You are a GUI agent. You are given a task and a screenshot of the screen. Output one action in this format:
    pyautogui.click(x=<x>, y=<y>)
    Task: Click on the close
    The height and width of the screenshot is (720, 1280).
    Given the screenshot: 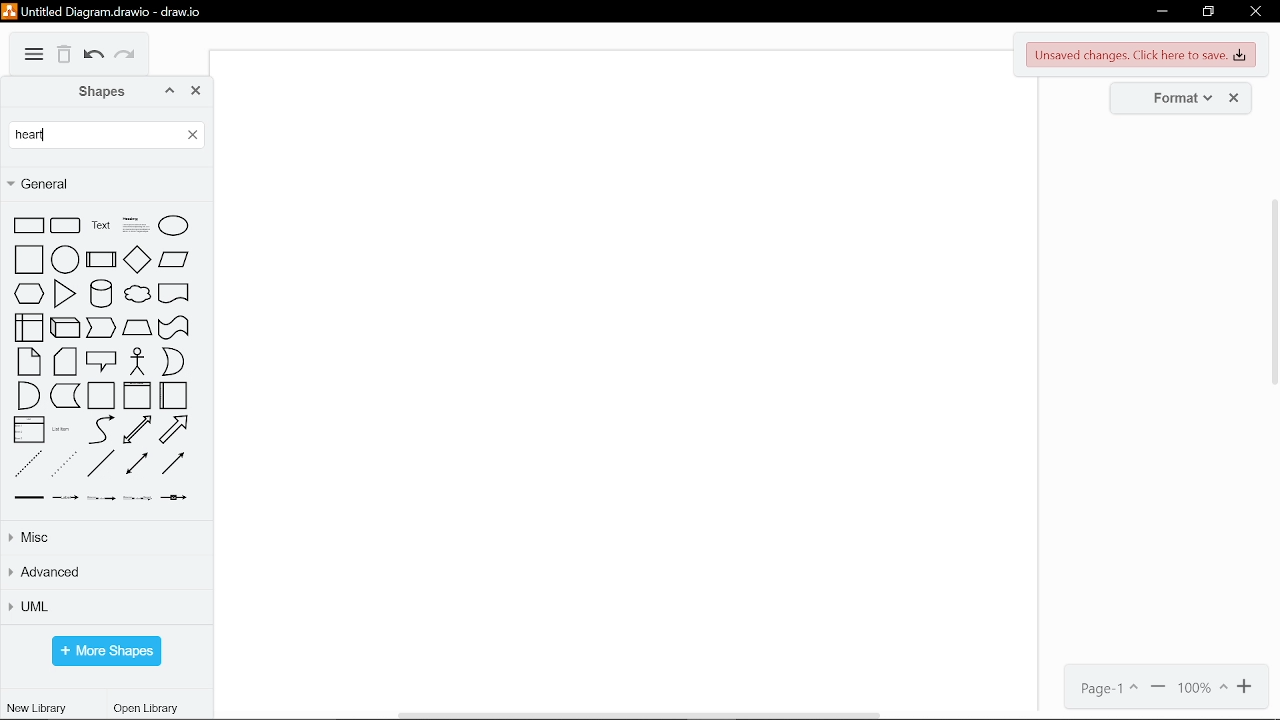 What is the action you would take?
    pyautogui.click(x=197, y=91)
    